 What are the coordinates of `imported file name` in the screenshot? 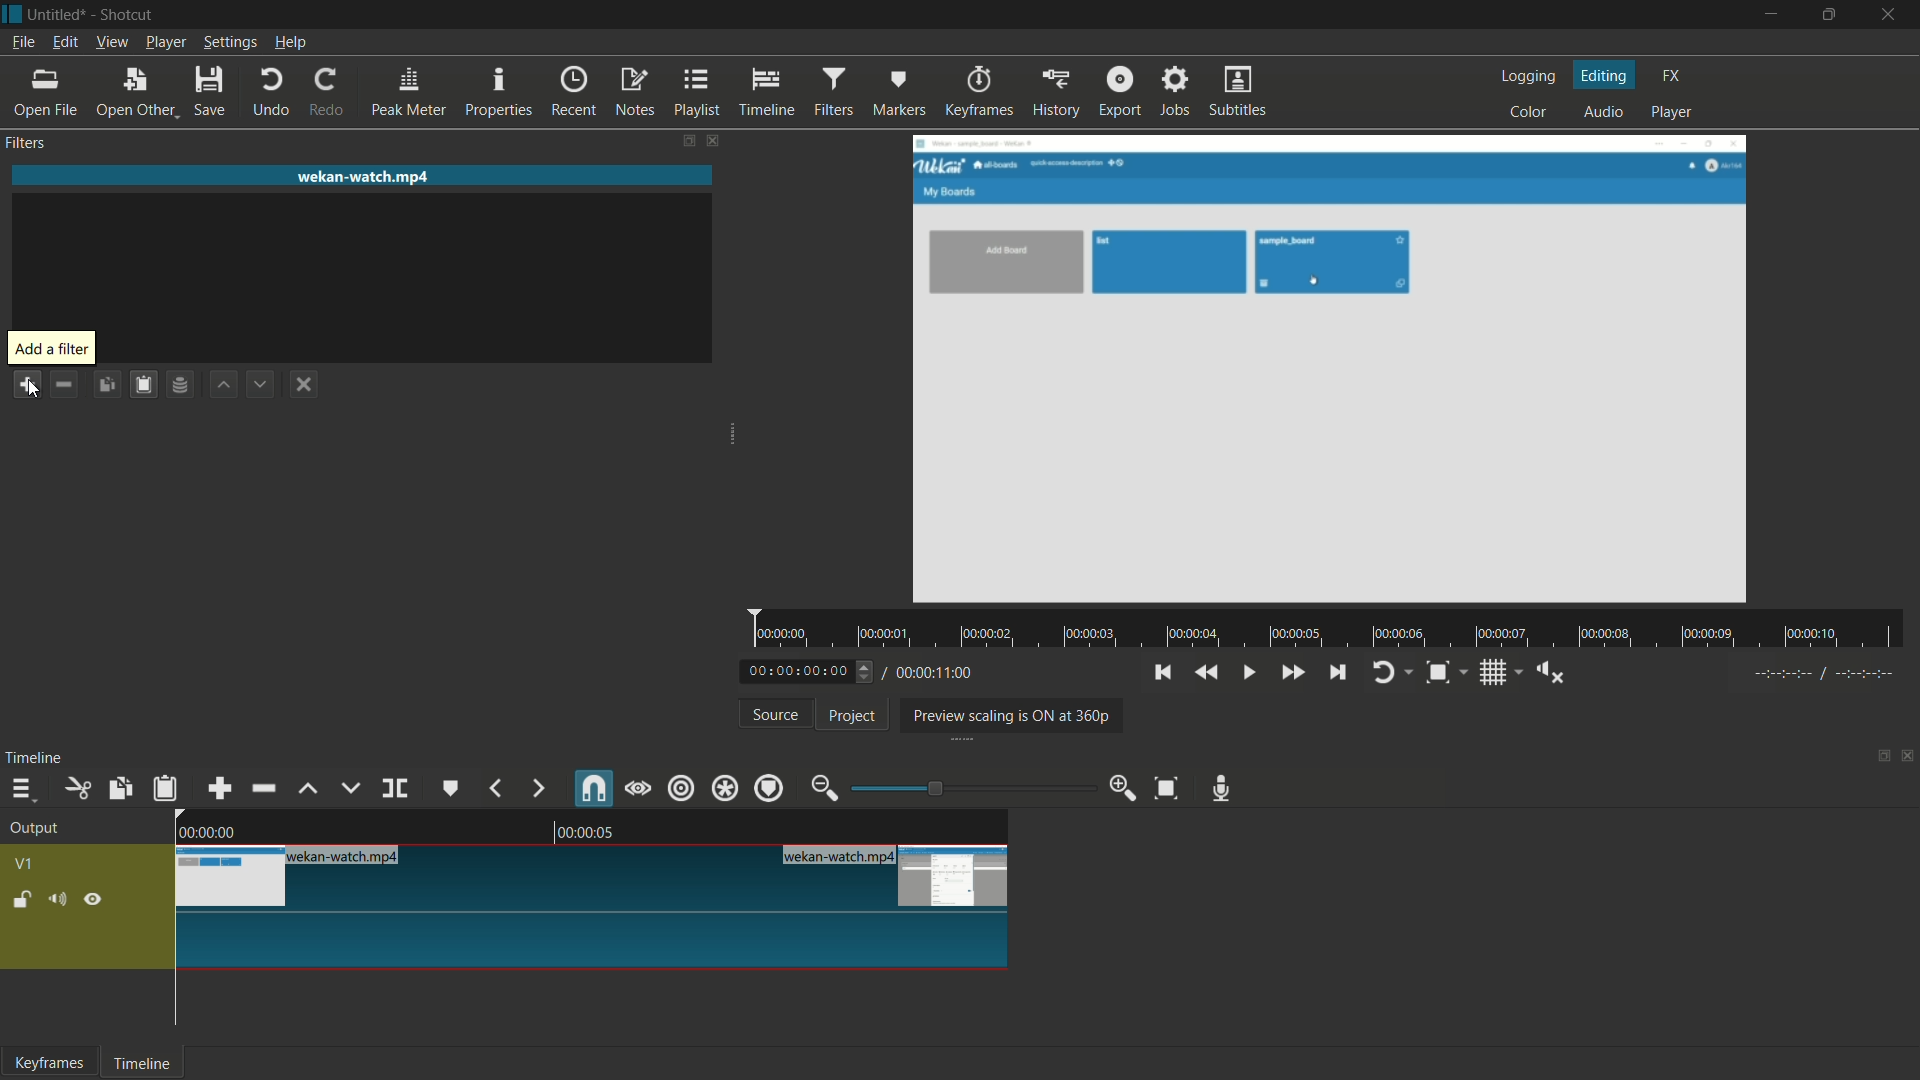 It's located at (362, 176).